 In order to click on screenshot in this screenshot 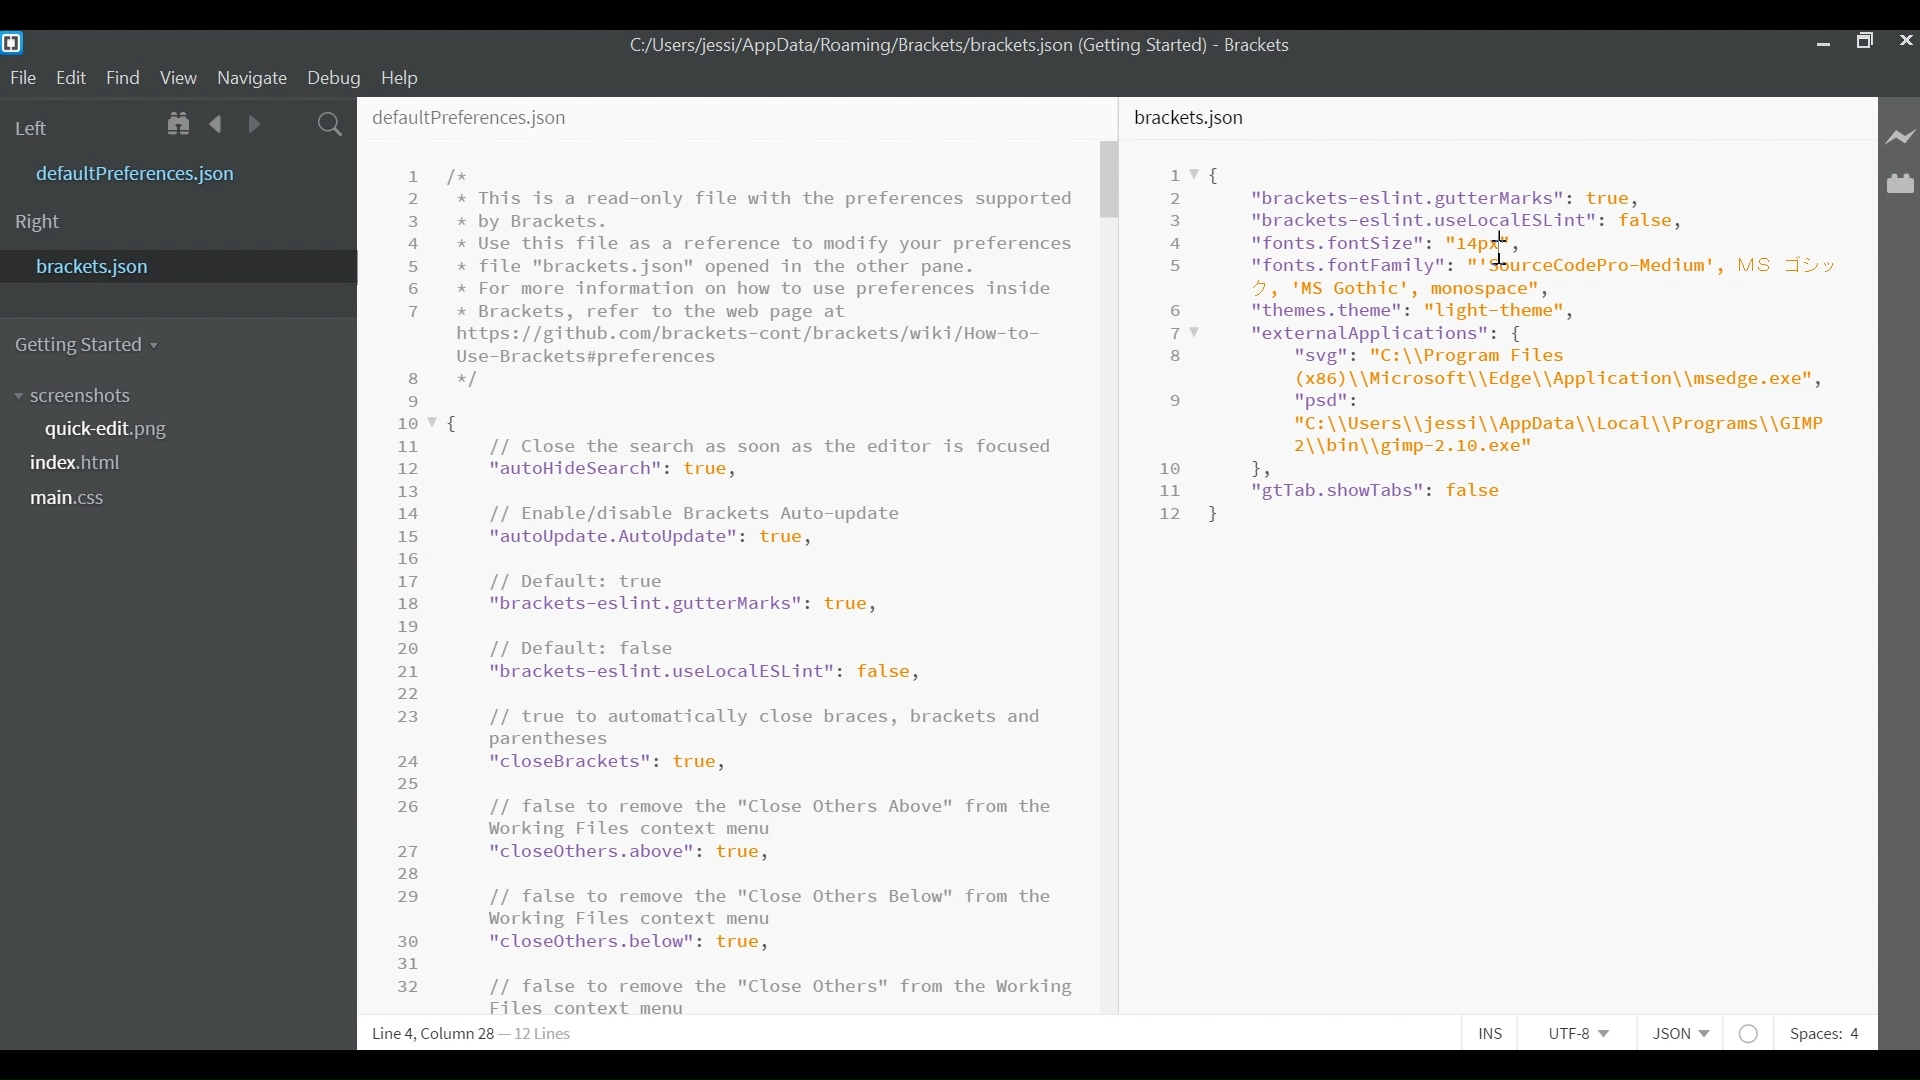, I will do `click(85, 394)`.